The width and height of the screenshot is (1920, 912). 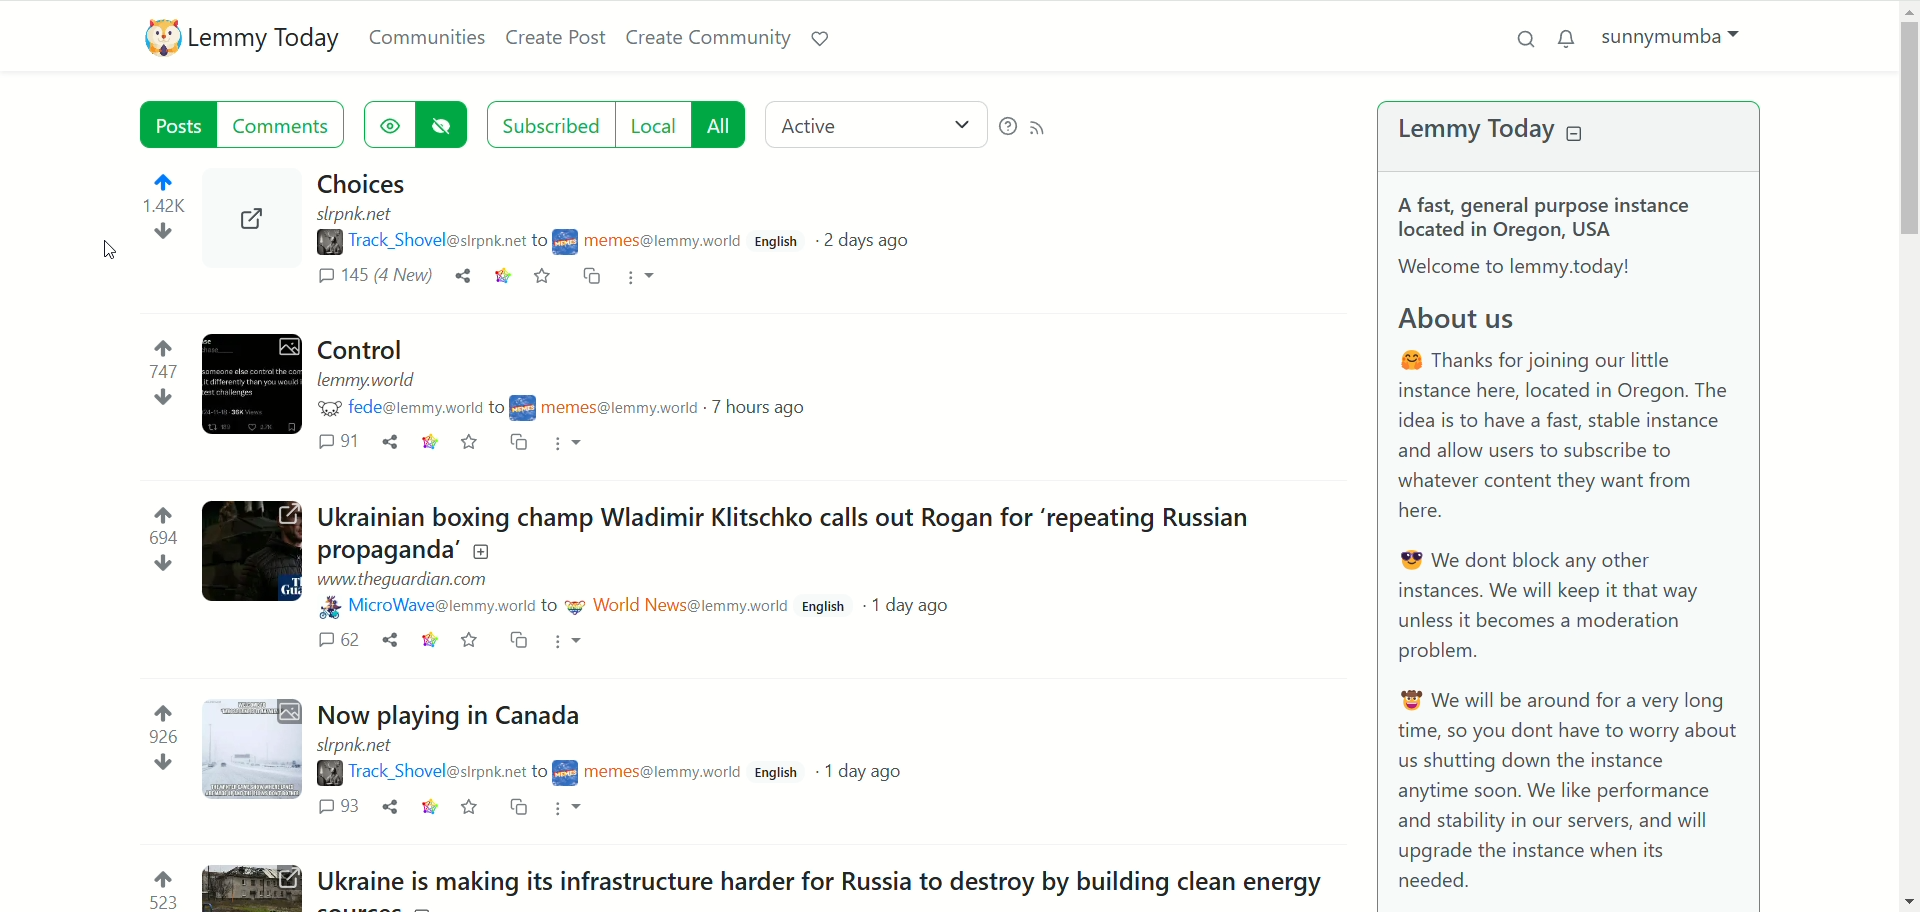 What do you see at coordinates (542, 238) in the screenshot?
I see `to` at bounding box center [542, 238].